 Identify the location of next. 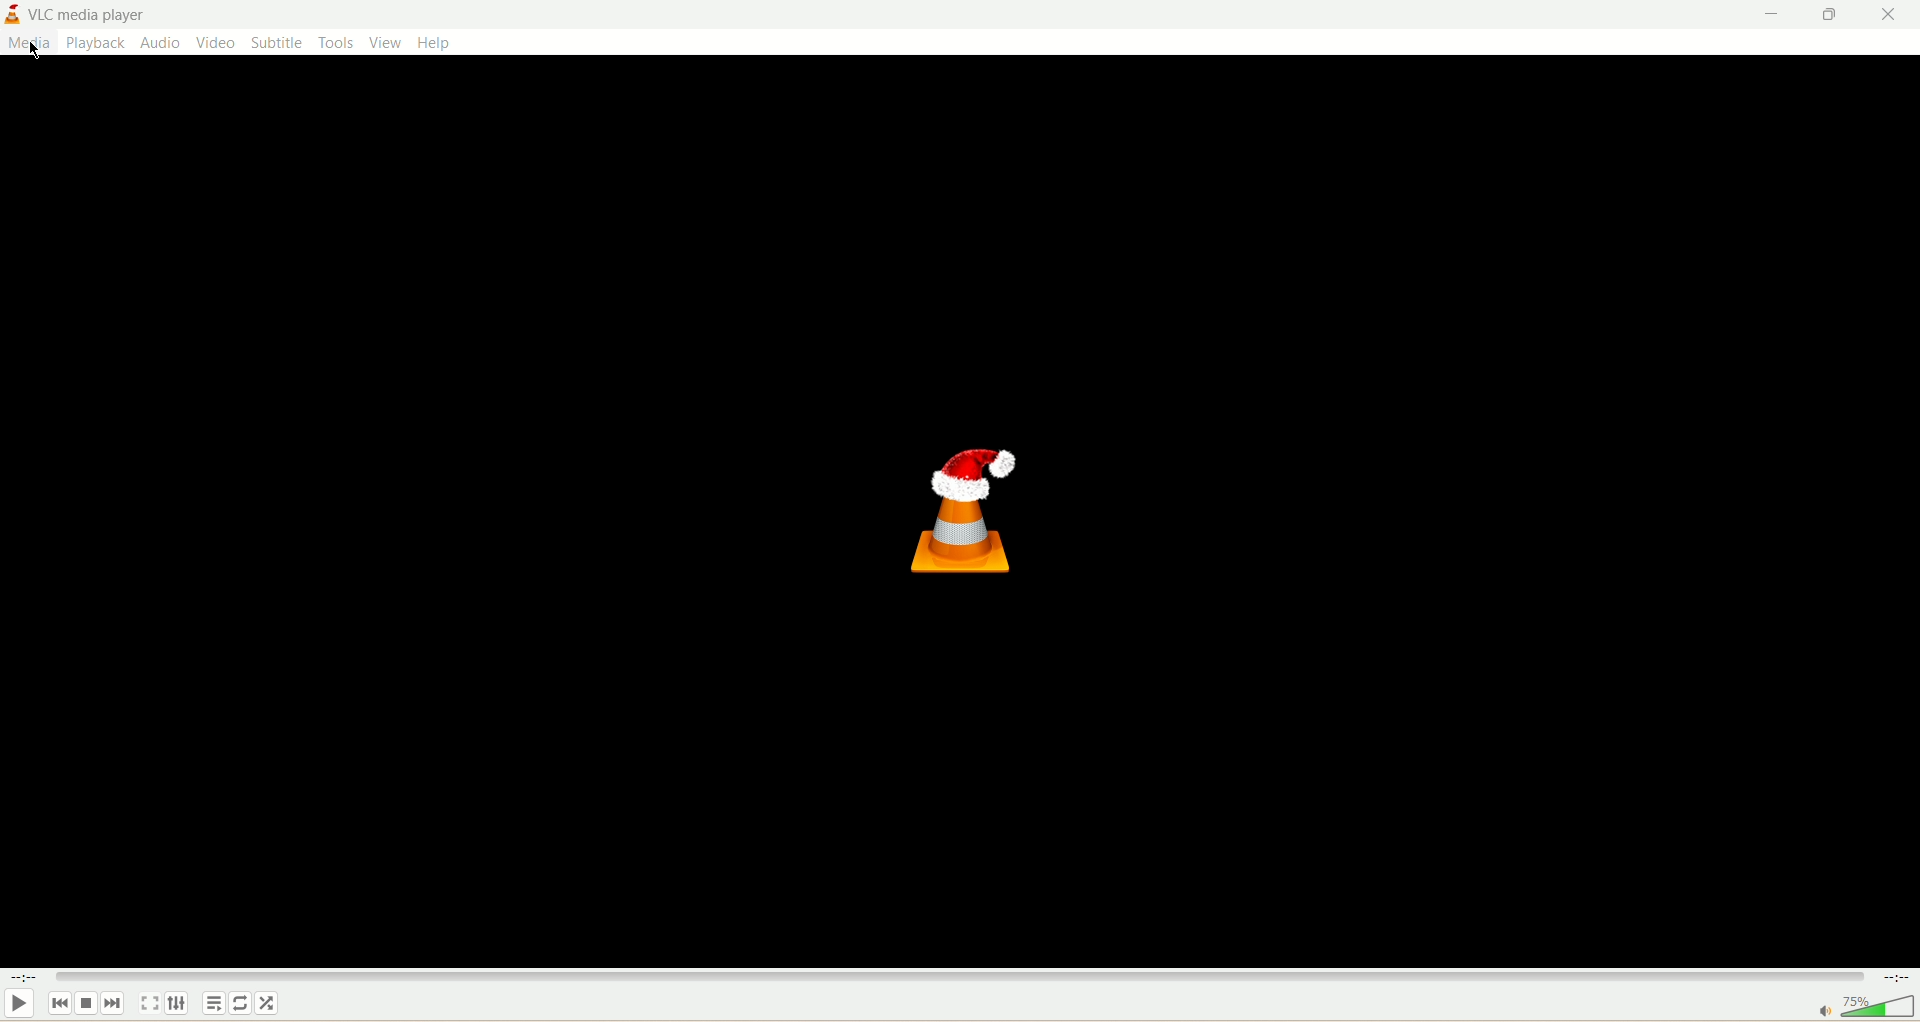
(114, 1004).